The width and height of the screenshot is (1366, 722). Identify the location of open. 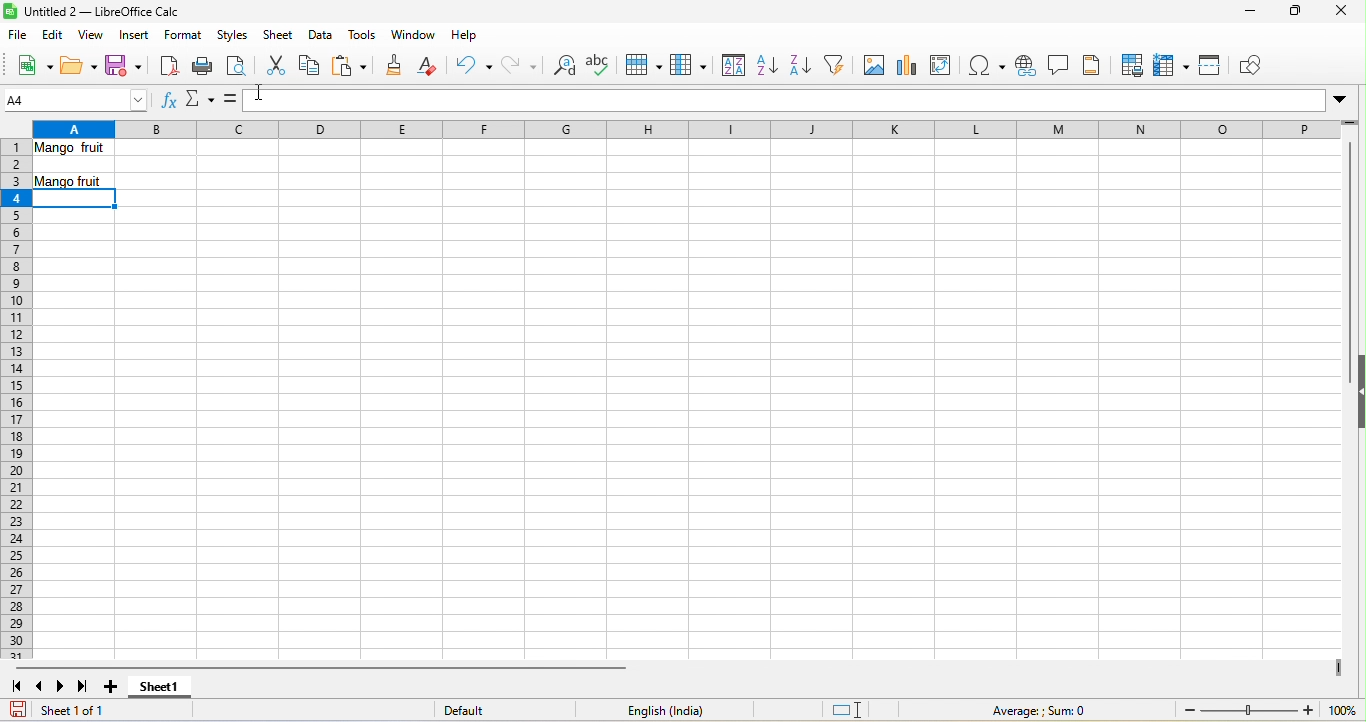
(77, 65).